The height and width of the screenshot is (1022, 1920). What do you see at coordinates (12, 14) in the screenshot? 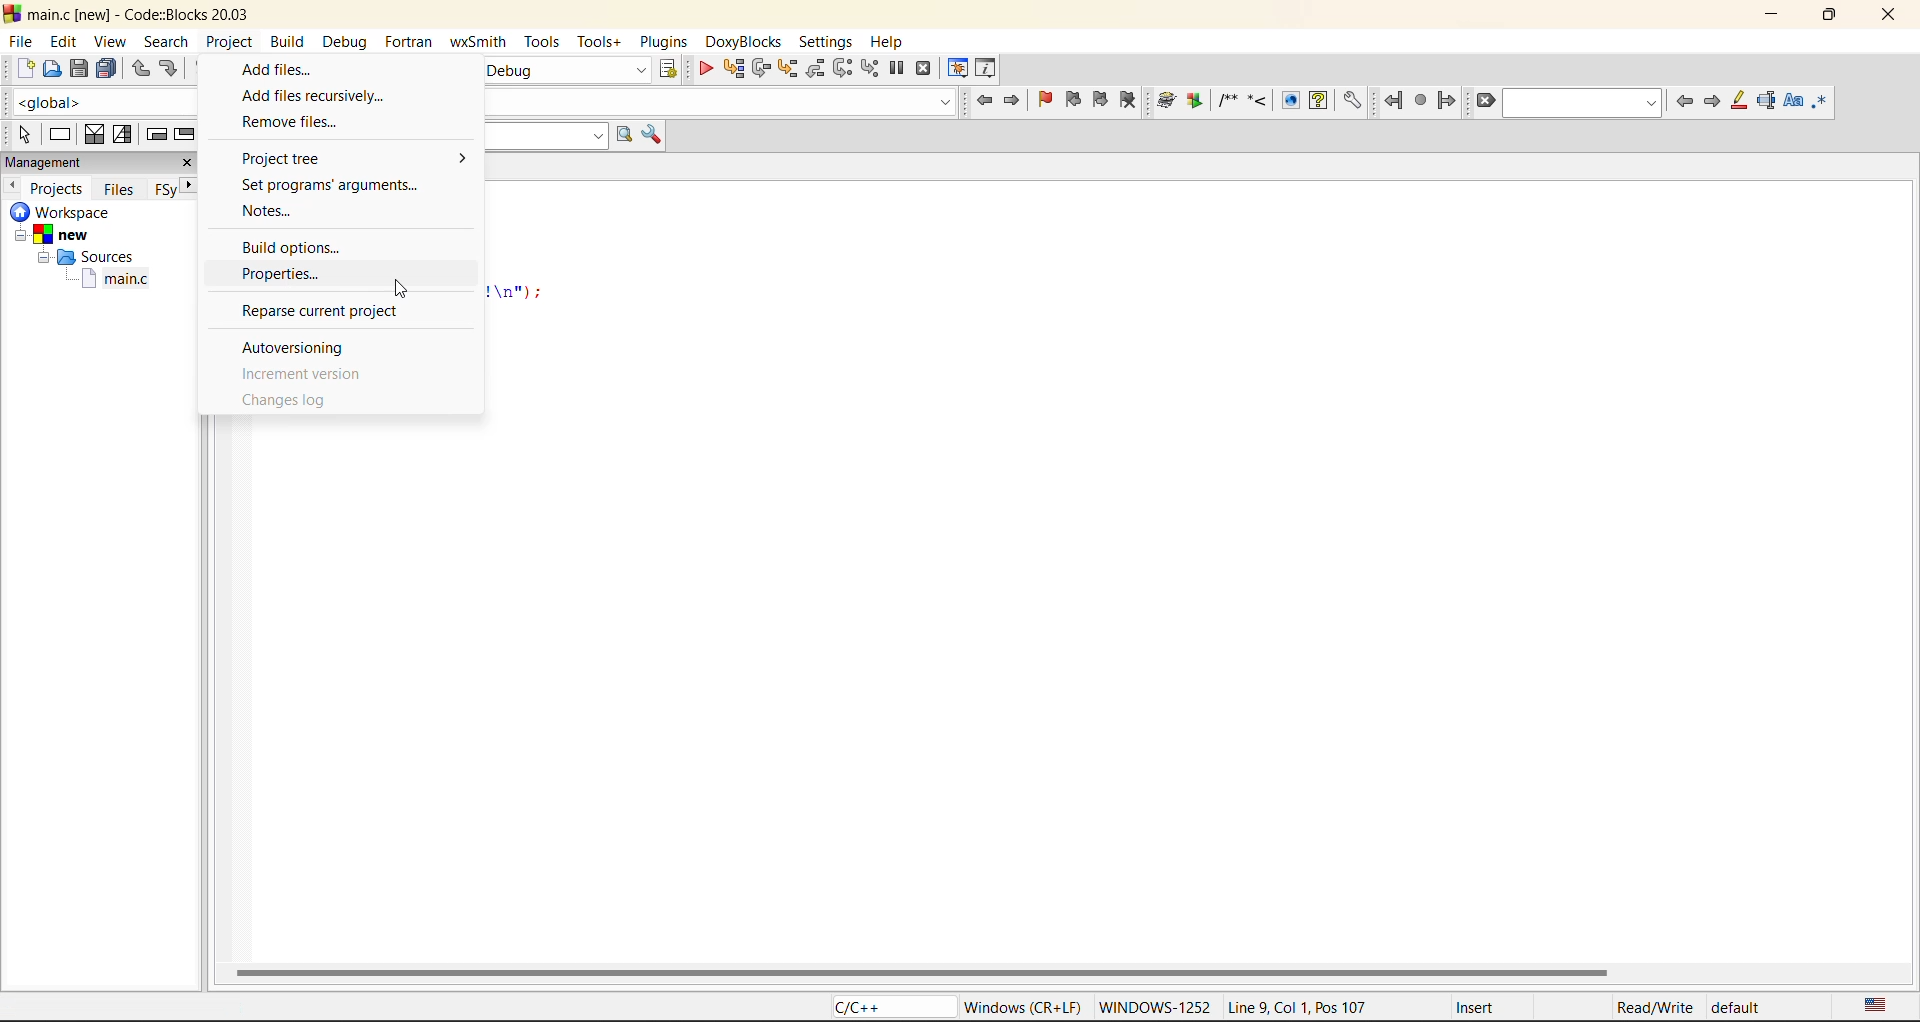
I see `code blocks logo` at bounding box center [12, 14].